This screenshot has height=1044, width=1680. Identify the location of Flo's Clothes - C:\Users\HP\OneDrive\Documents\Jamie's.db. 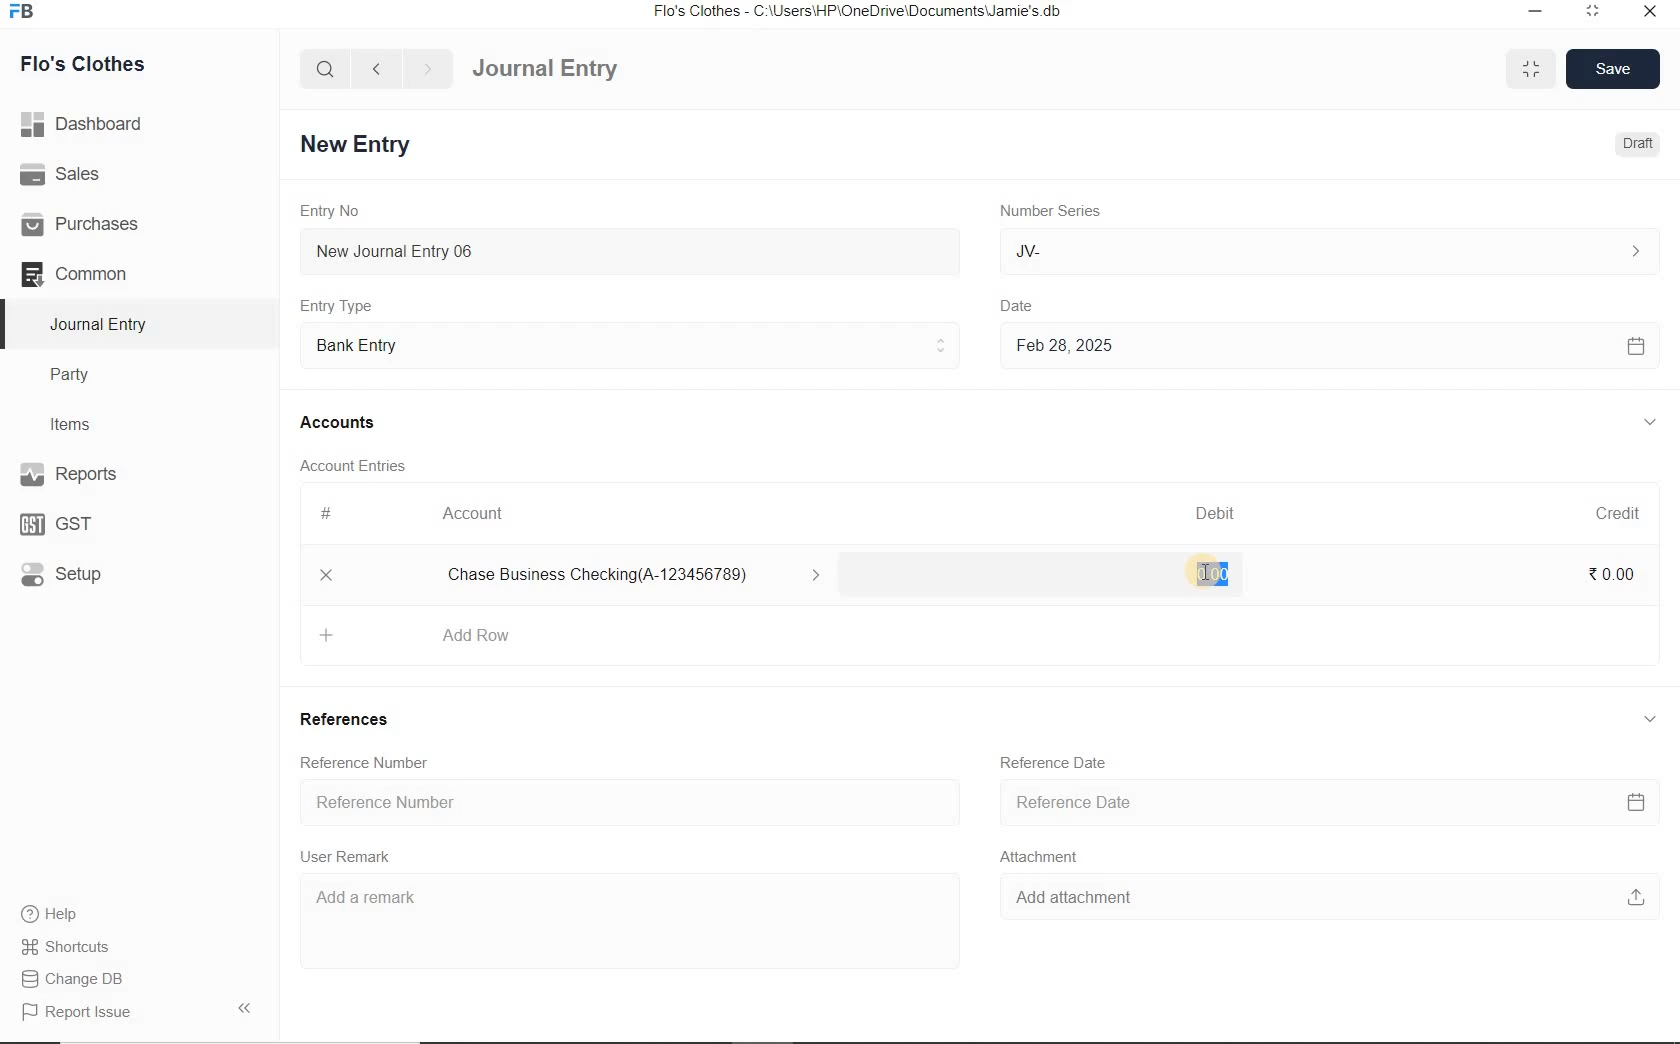
(859, 14).